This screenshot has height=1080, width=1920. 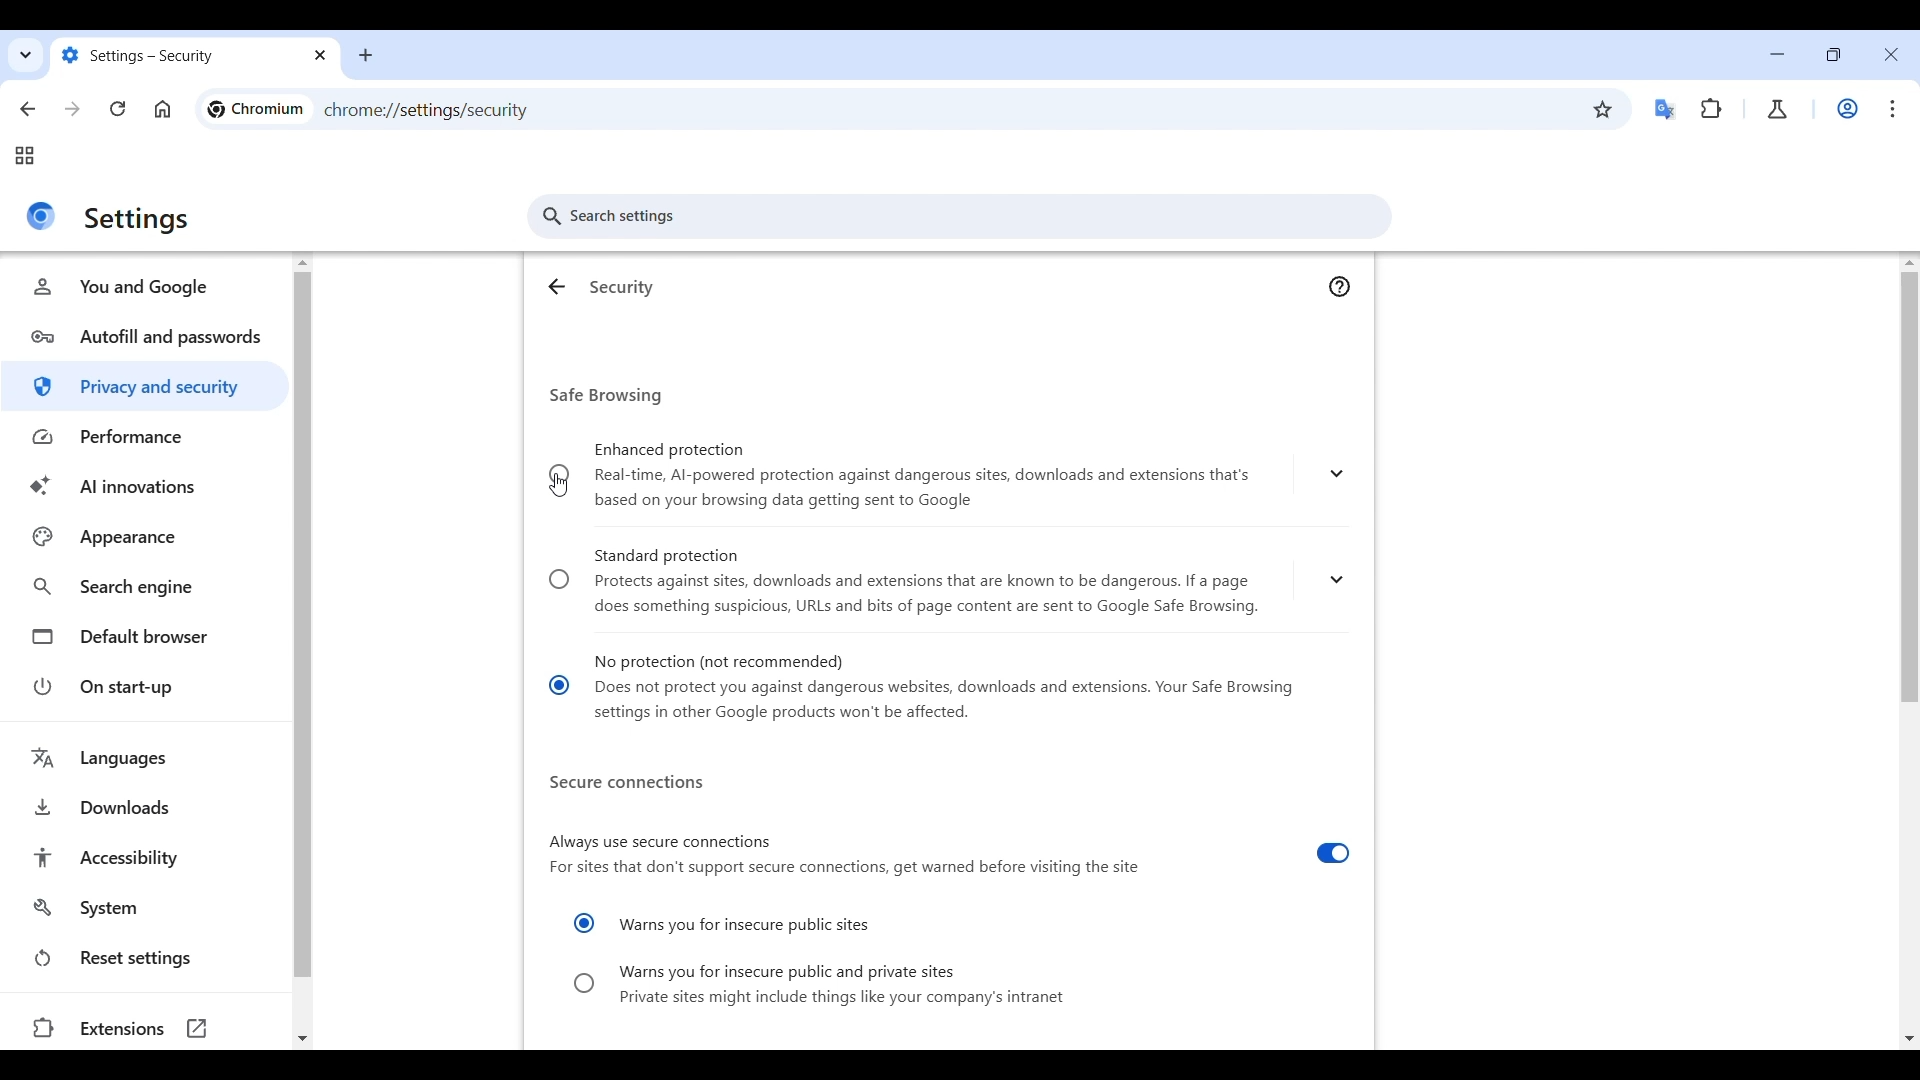 What do you see at coordinates (1666, 110) in the screenshot?
I see `Google translator extension` at bounding box center [1666, 110].